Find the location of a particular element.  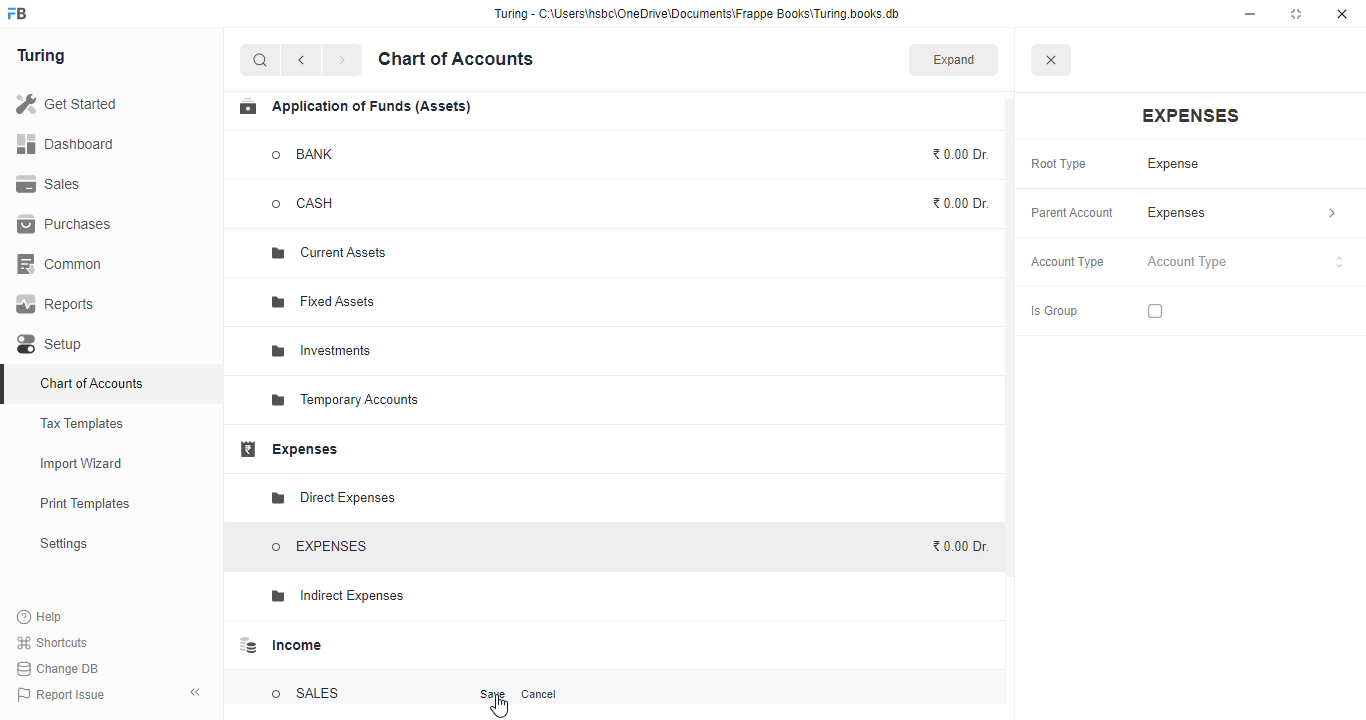

chart of accounts is located at coordinates (456, 59).